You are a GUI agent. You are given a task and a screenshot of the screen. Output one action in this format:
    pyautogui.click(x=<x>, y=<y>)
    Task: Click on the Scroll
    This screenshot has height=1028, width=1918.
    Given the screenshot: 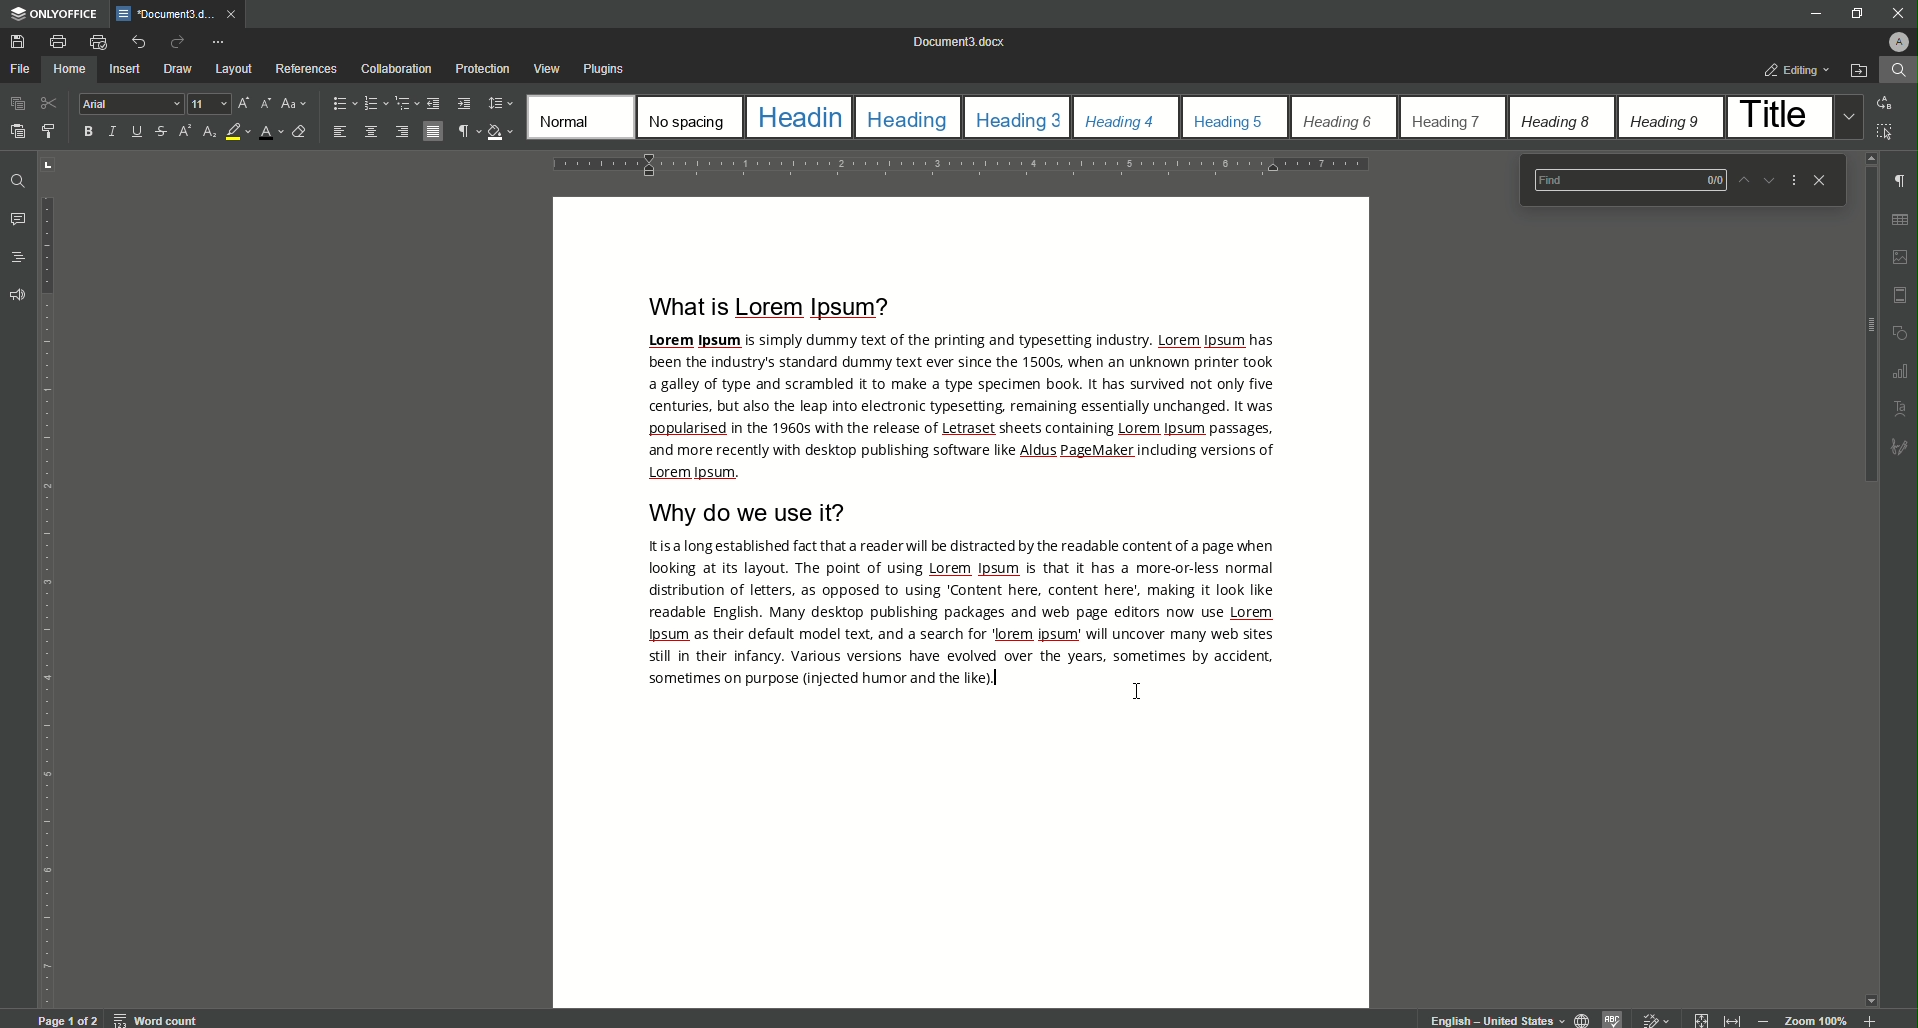 What is the action you would take?
    pyautogui.click(x=1869, y=317)
    